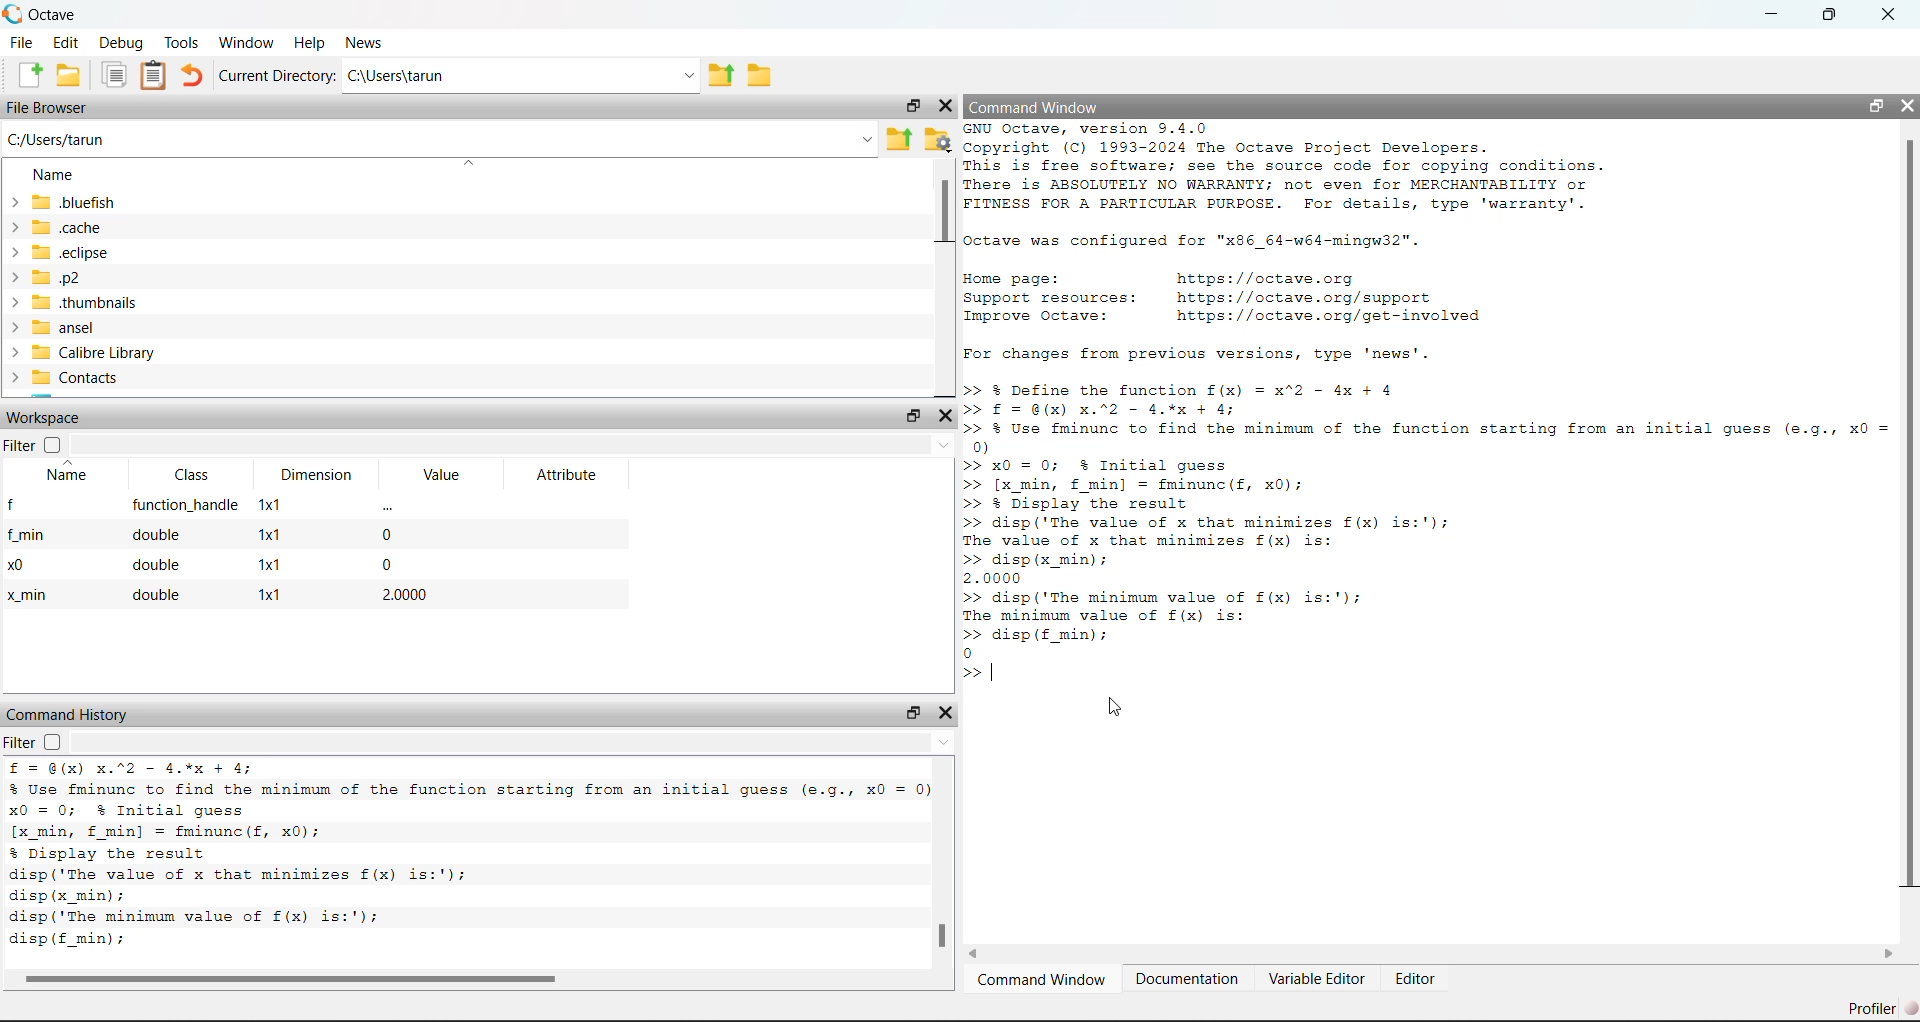  I want to click on Close, so click(1886, 18).